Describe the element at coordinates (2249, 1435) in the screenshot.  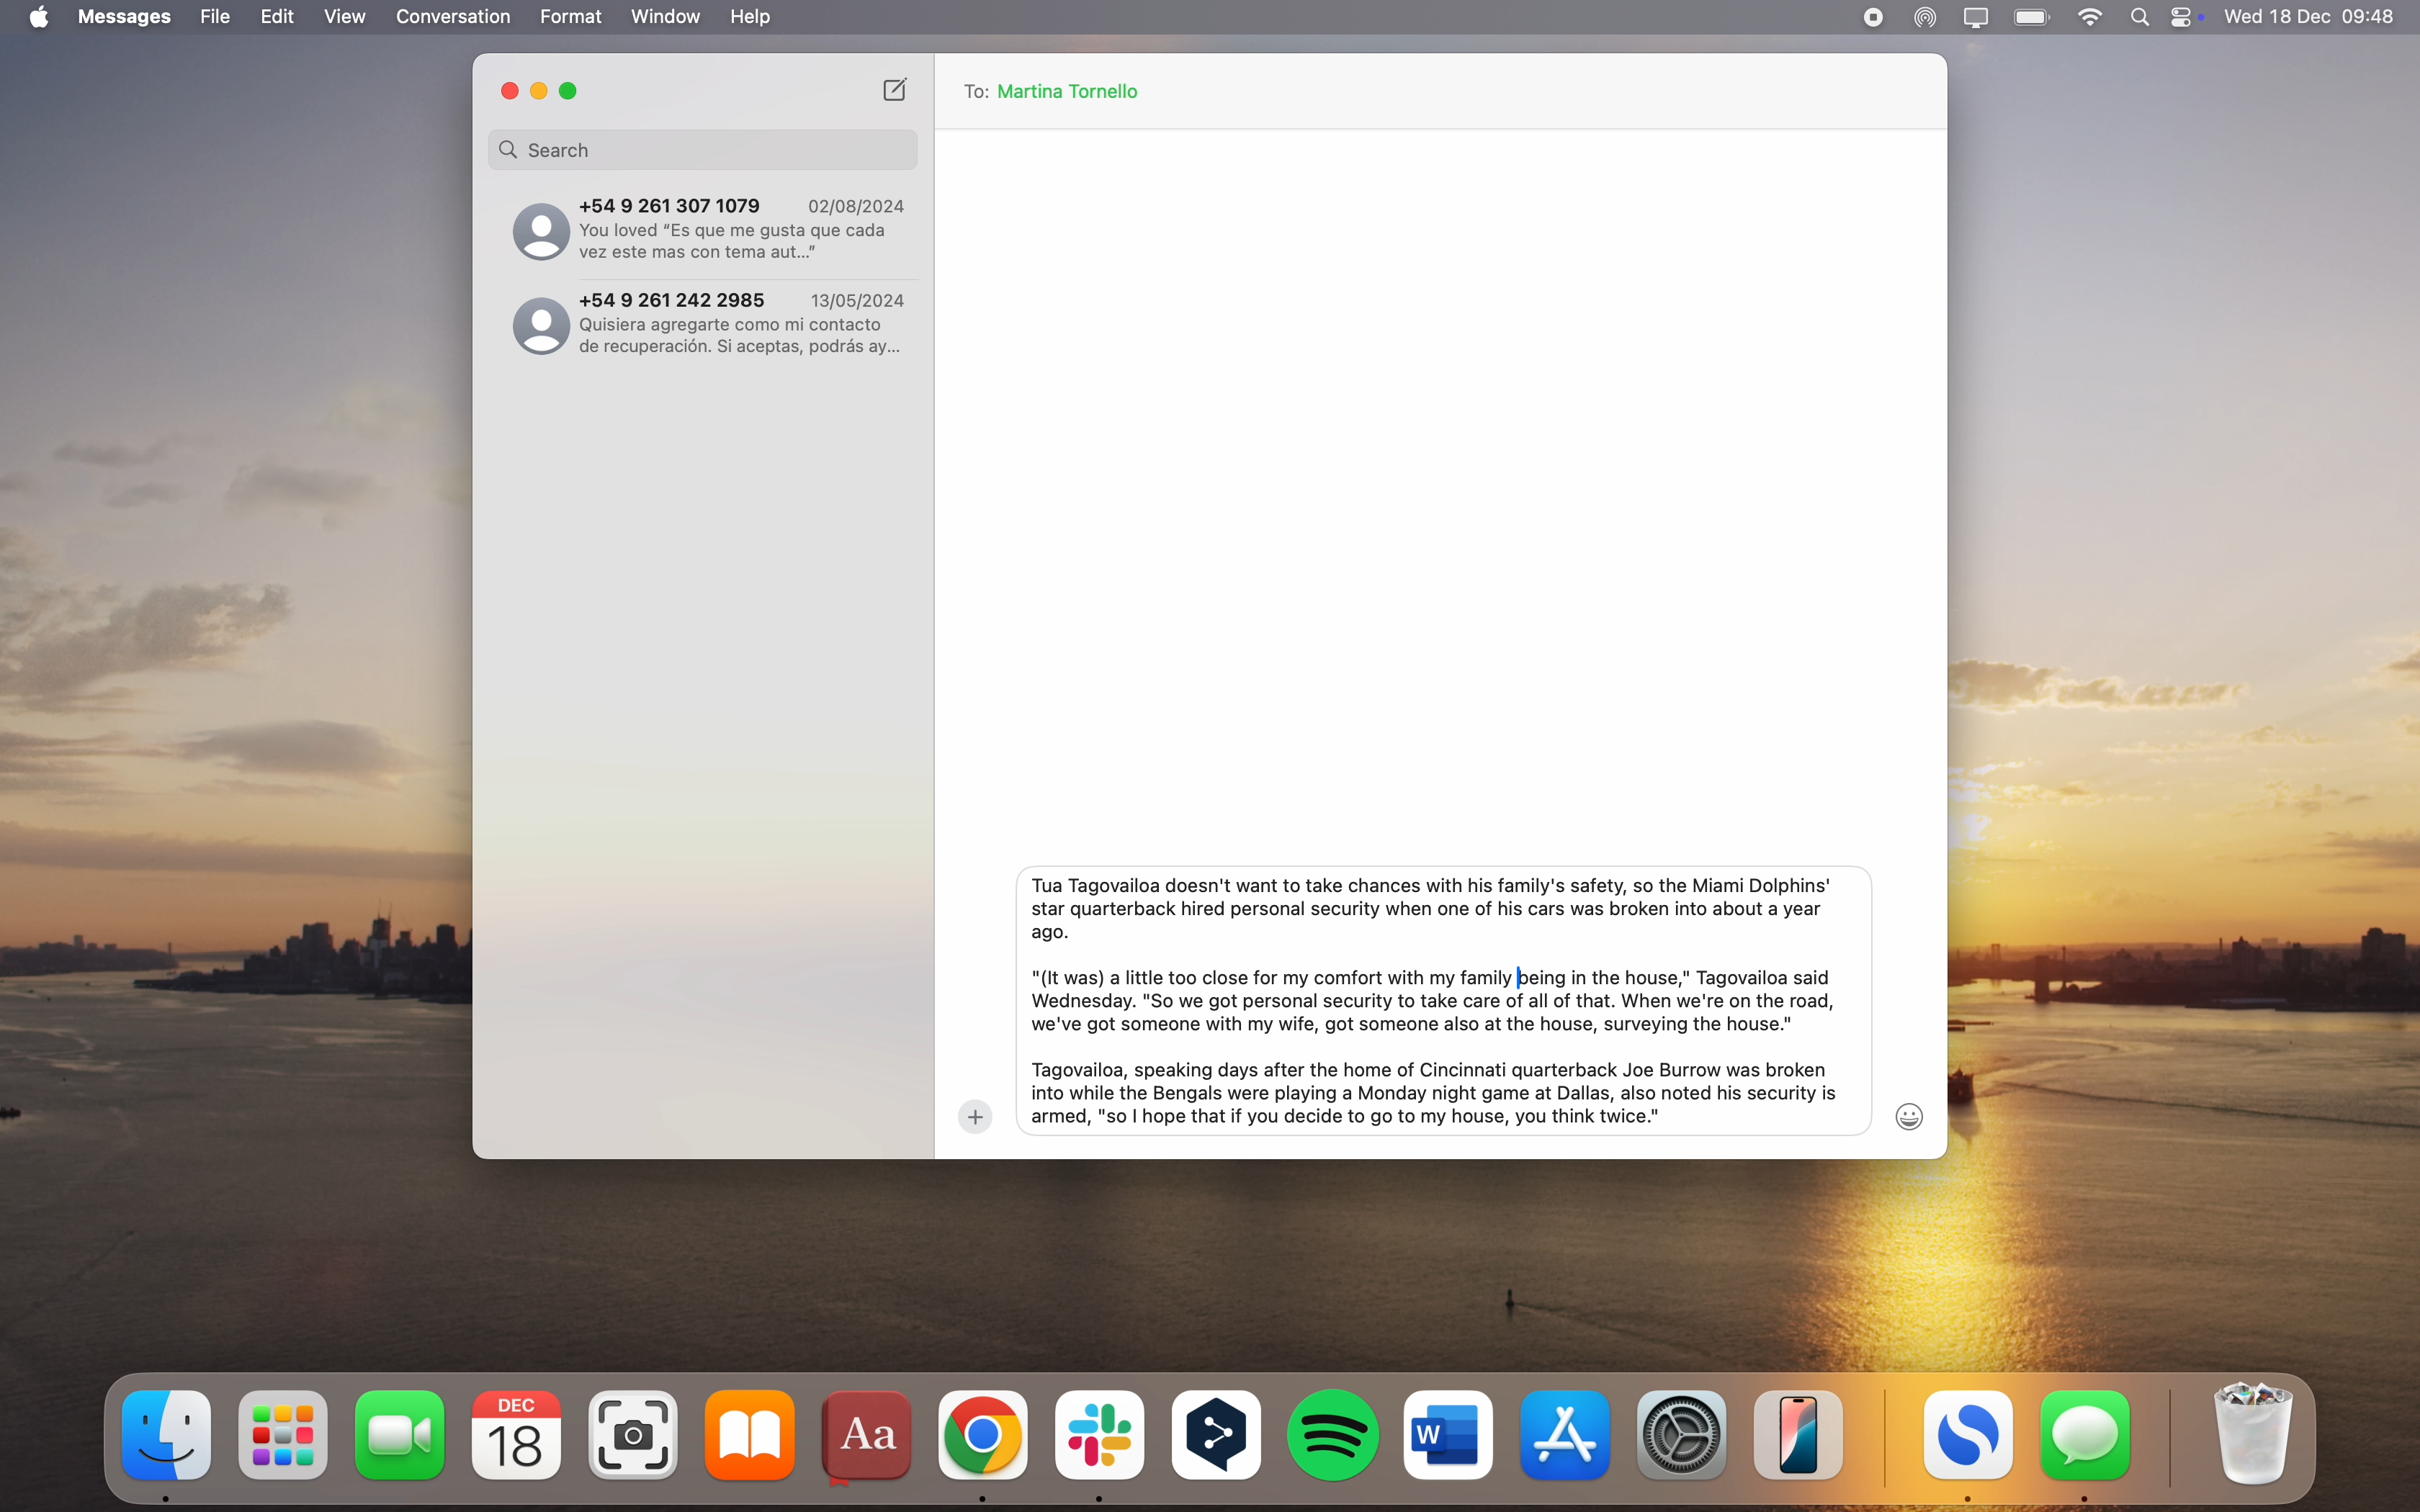
I see `trash` at that location.